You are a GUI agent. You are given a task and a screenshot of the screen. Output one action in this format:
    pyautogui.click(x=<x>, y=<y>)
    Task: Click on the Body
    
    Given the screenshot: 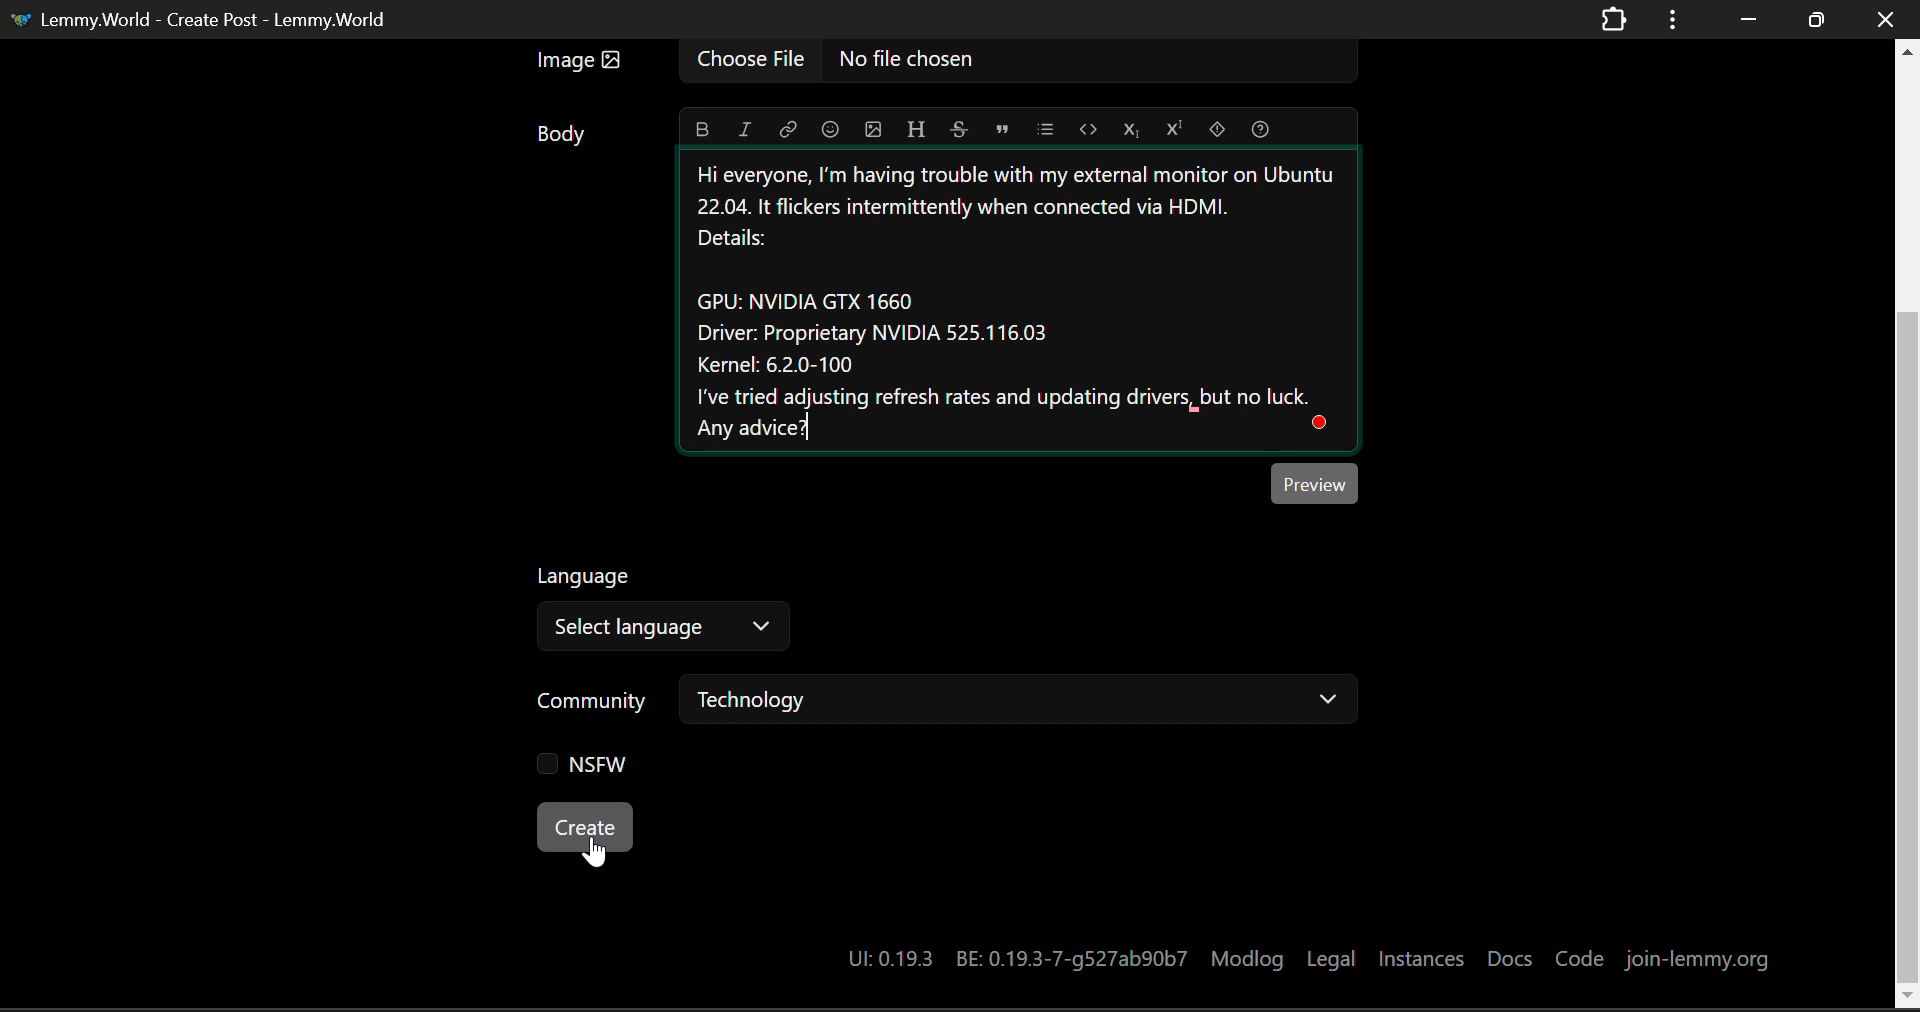 What is the action you would take?
    pyautogui.click(x=562, y=133)
    